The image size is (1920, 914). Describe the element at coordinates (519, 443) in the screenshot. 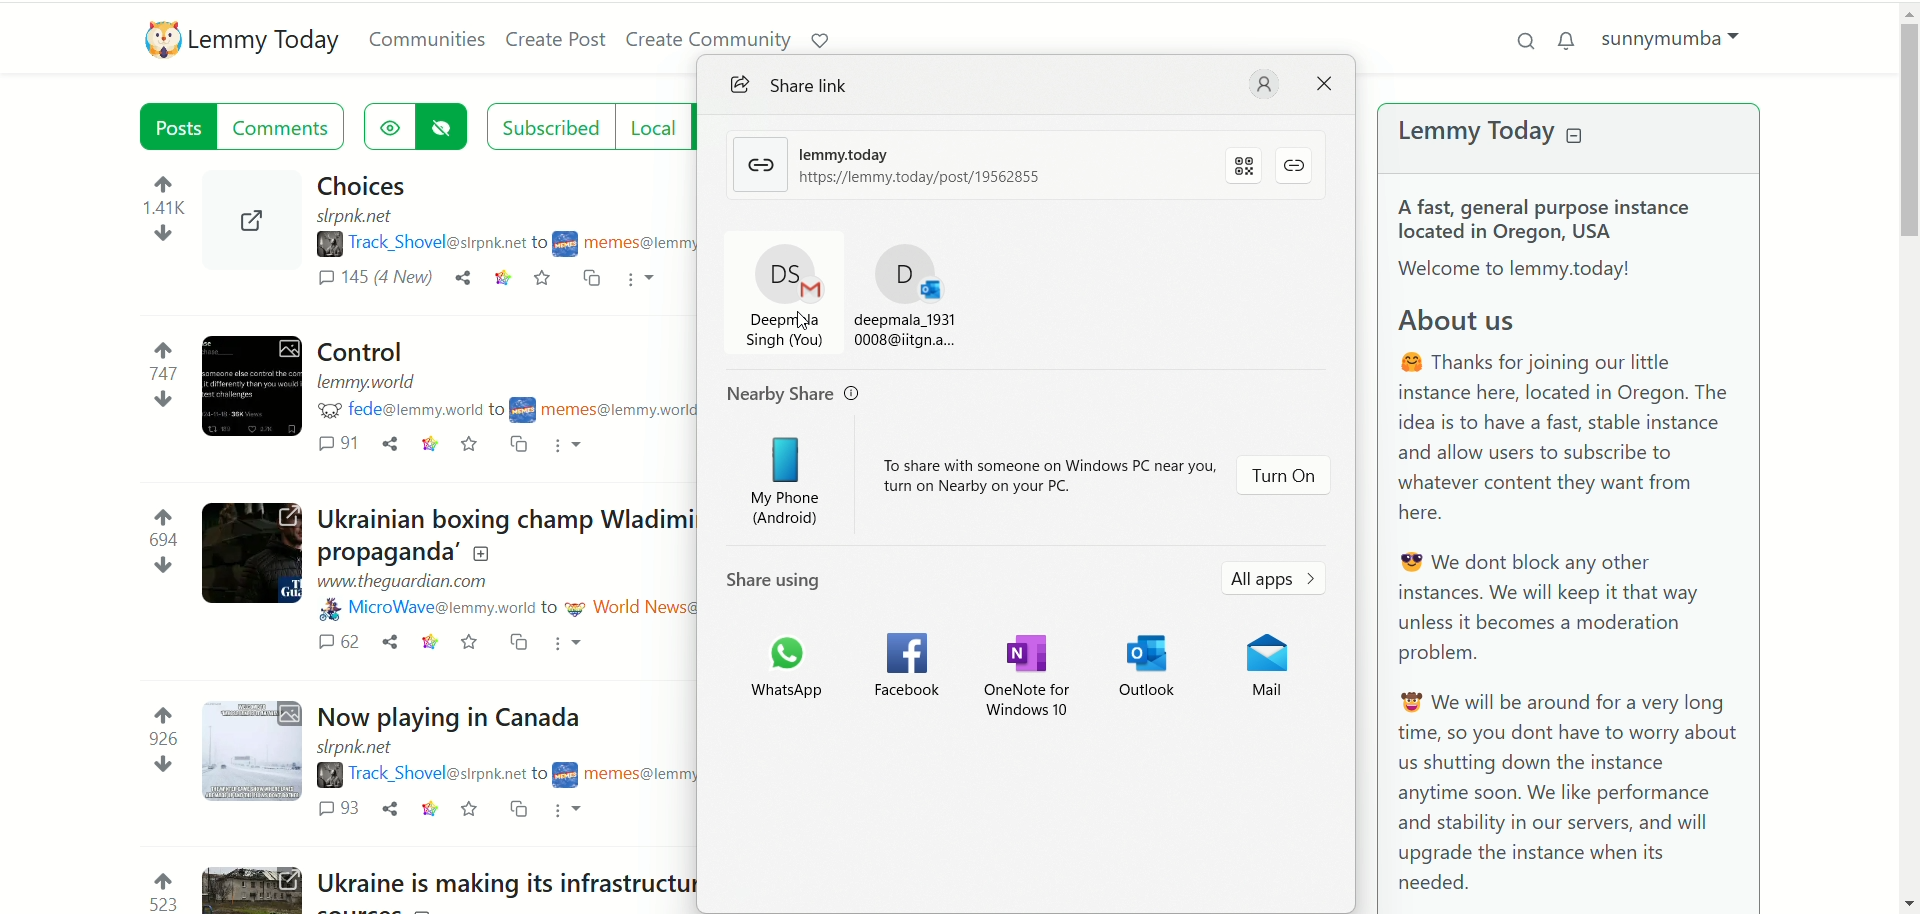

I see `cross post` at that location.